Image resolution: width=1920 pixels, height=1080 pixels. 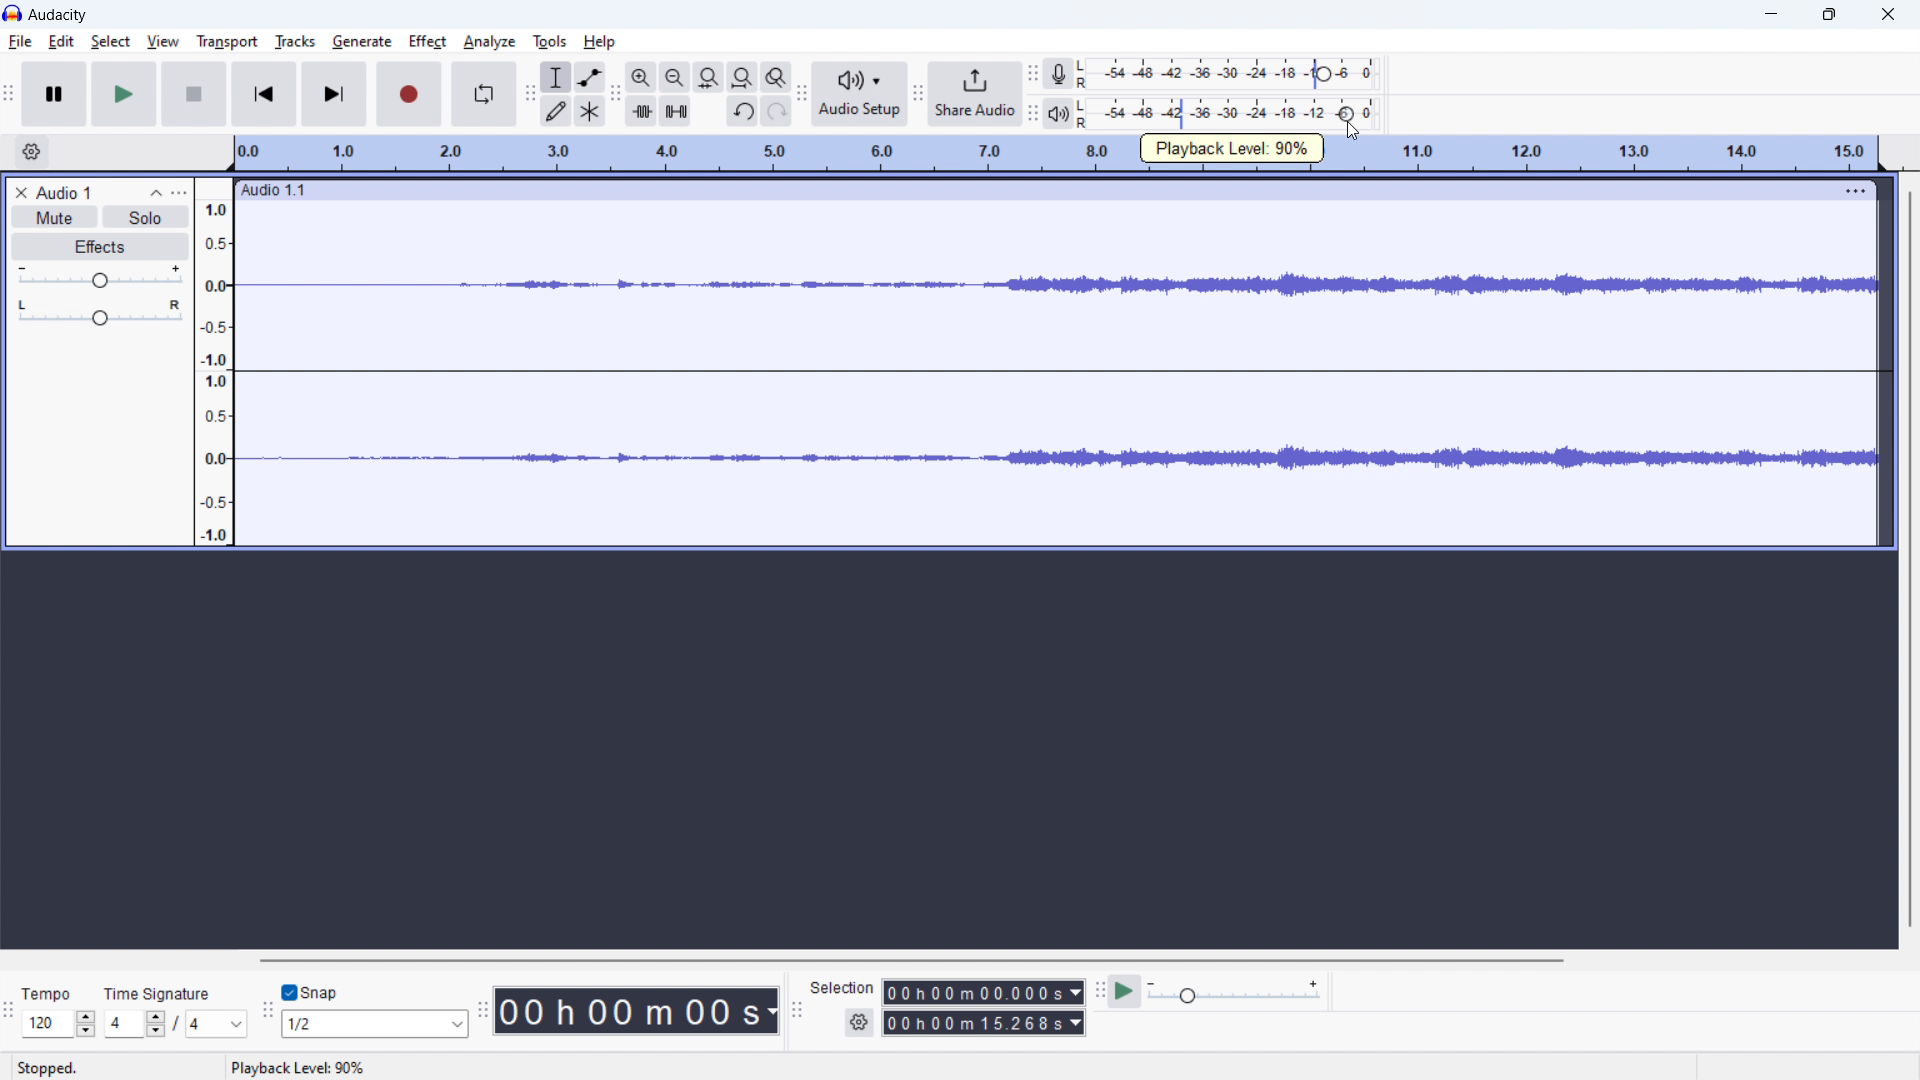 I want to click on logo, so click(x=12, y=13).